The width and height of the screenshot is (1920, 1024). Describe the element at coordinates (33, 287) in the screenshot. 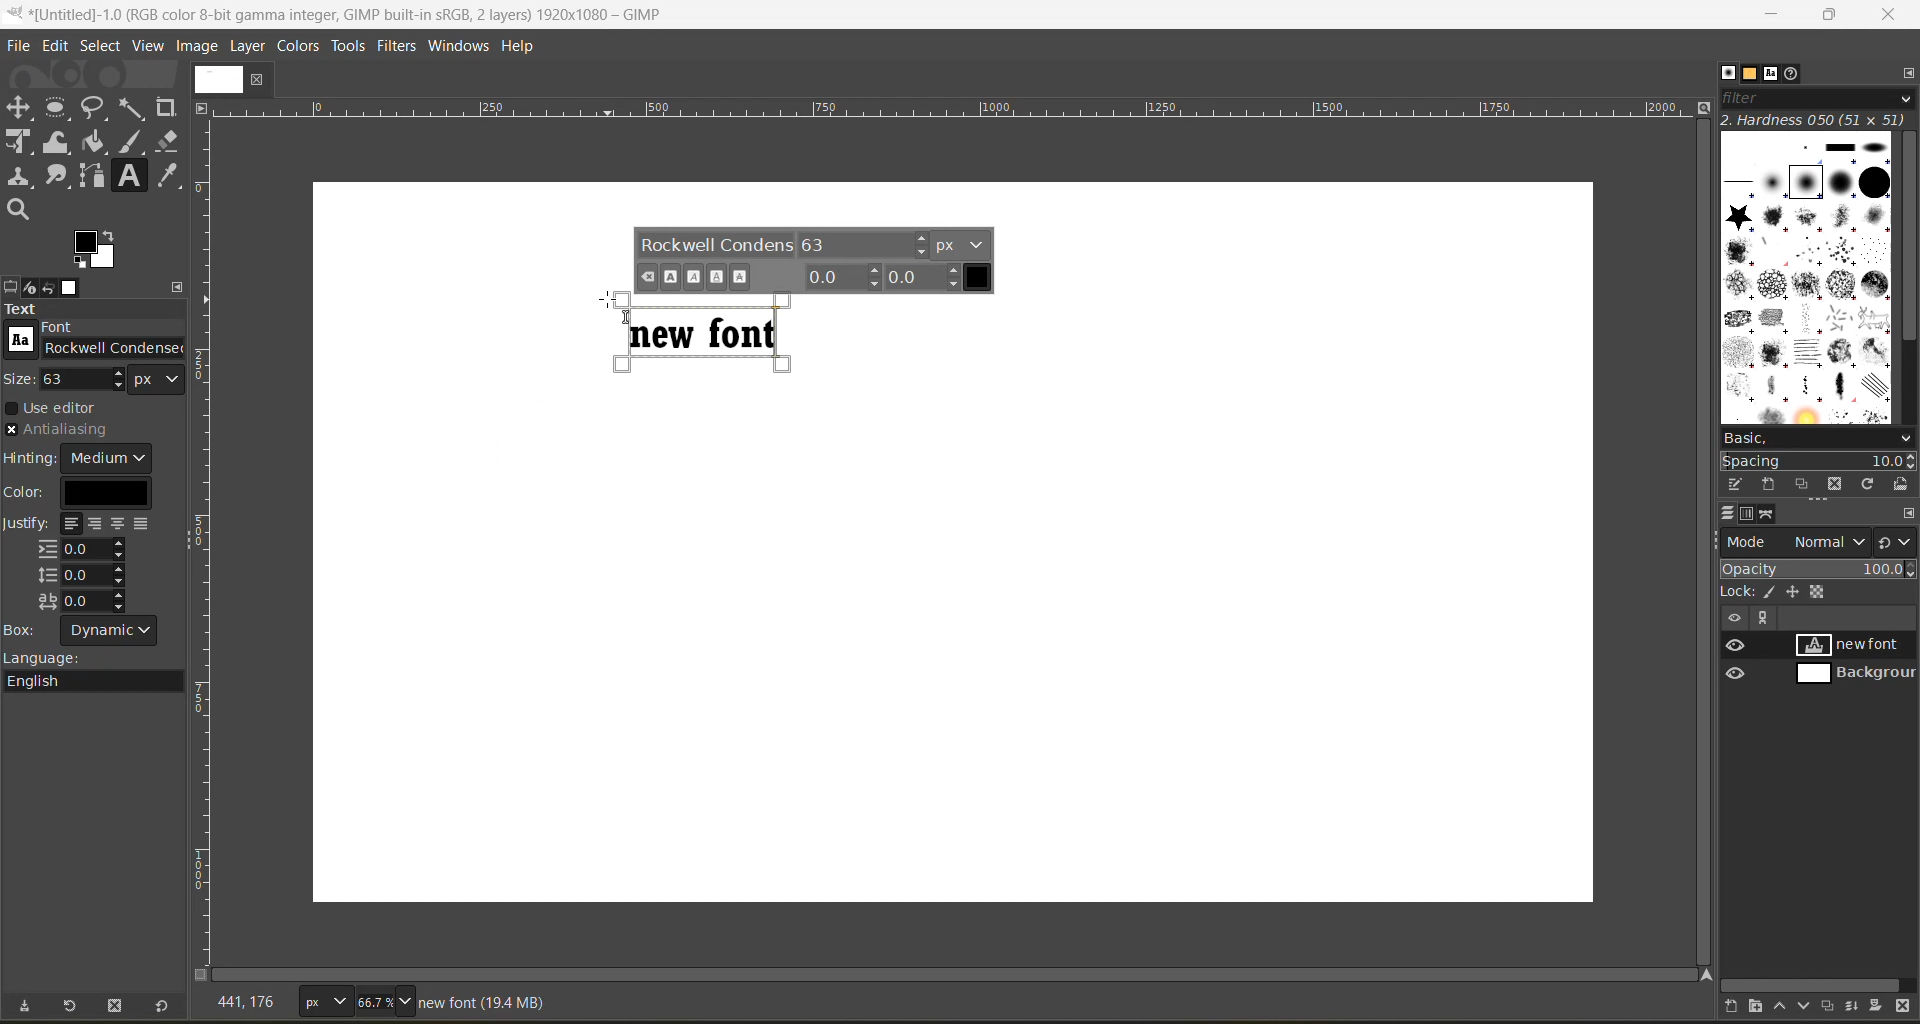

I see `device status` at that location.